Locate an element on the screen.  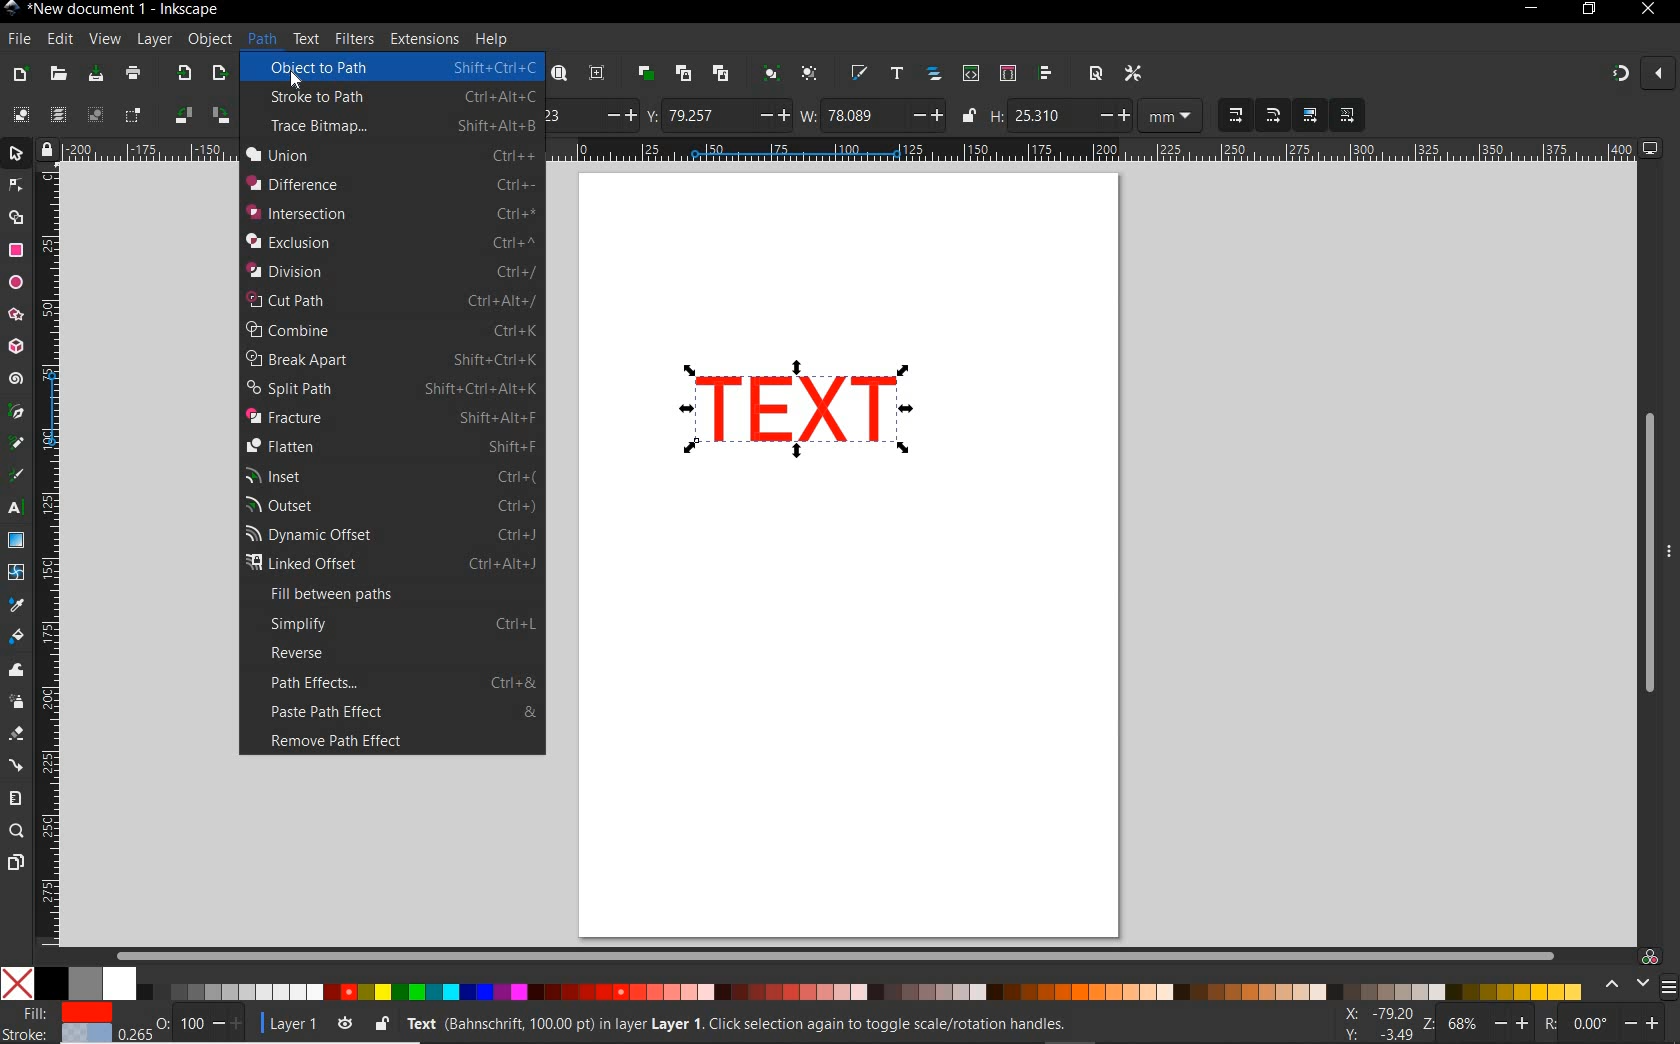
RULER is located at coordinates (51, 557).